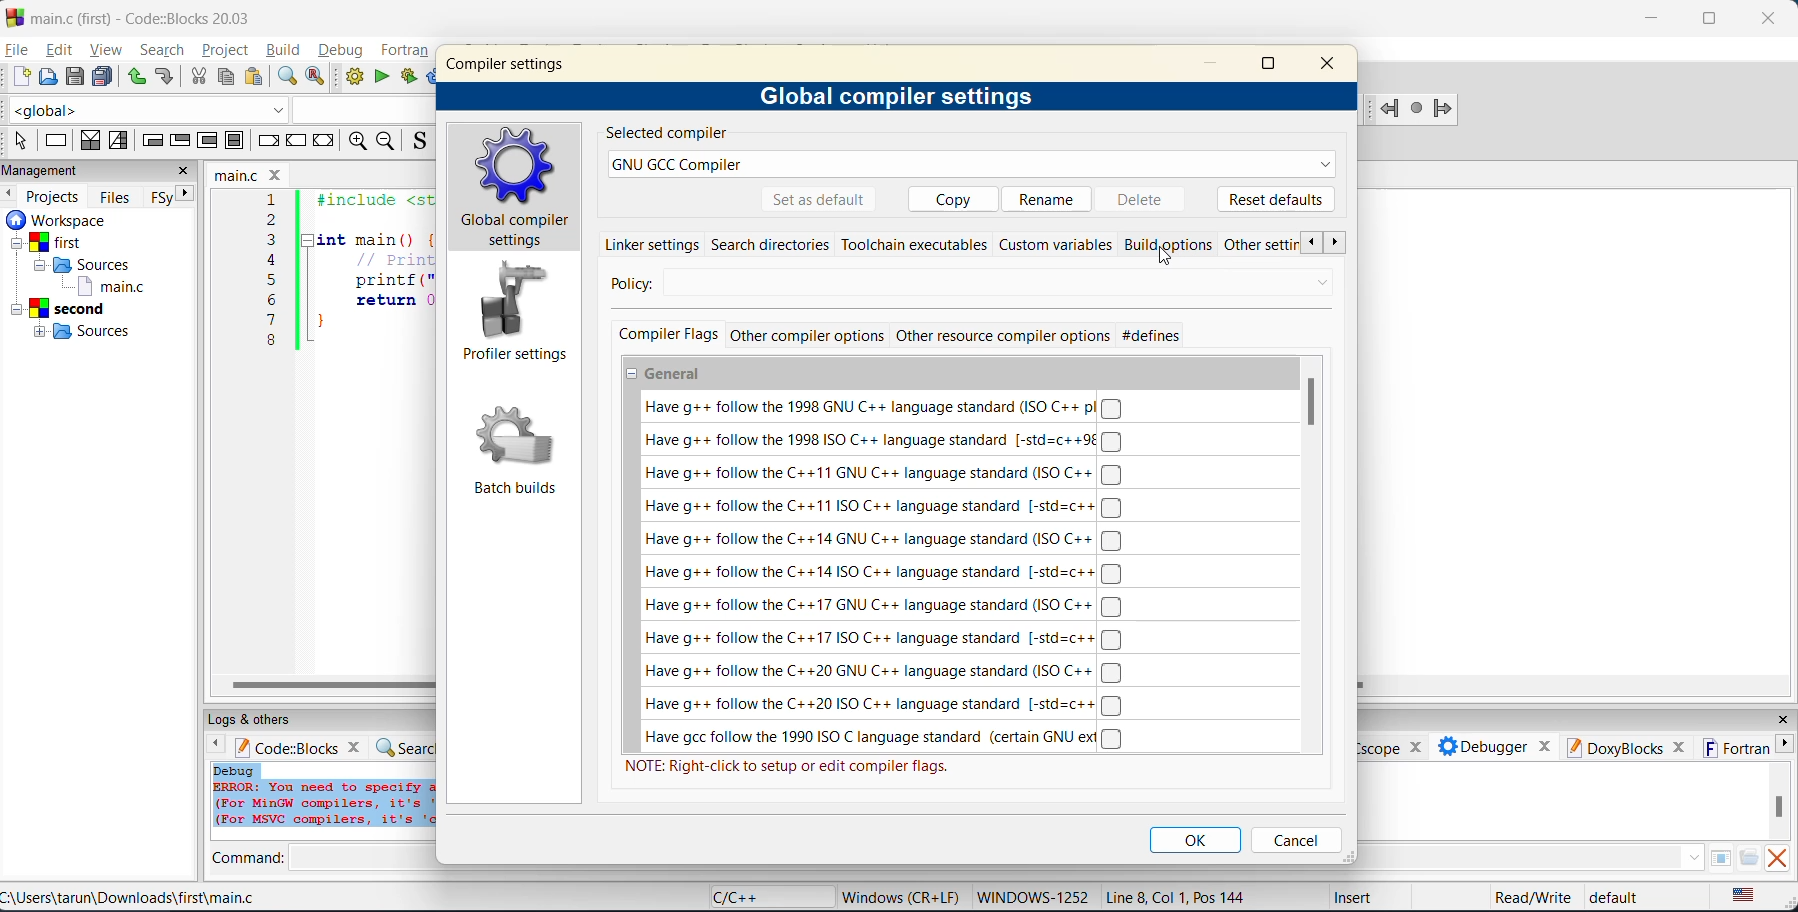 Image resolution: width=1798 pixels, height=912 pixels. I want to click on copy, so click(228, 78).